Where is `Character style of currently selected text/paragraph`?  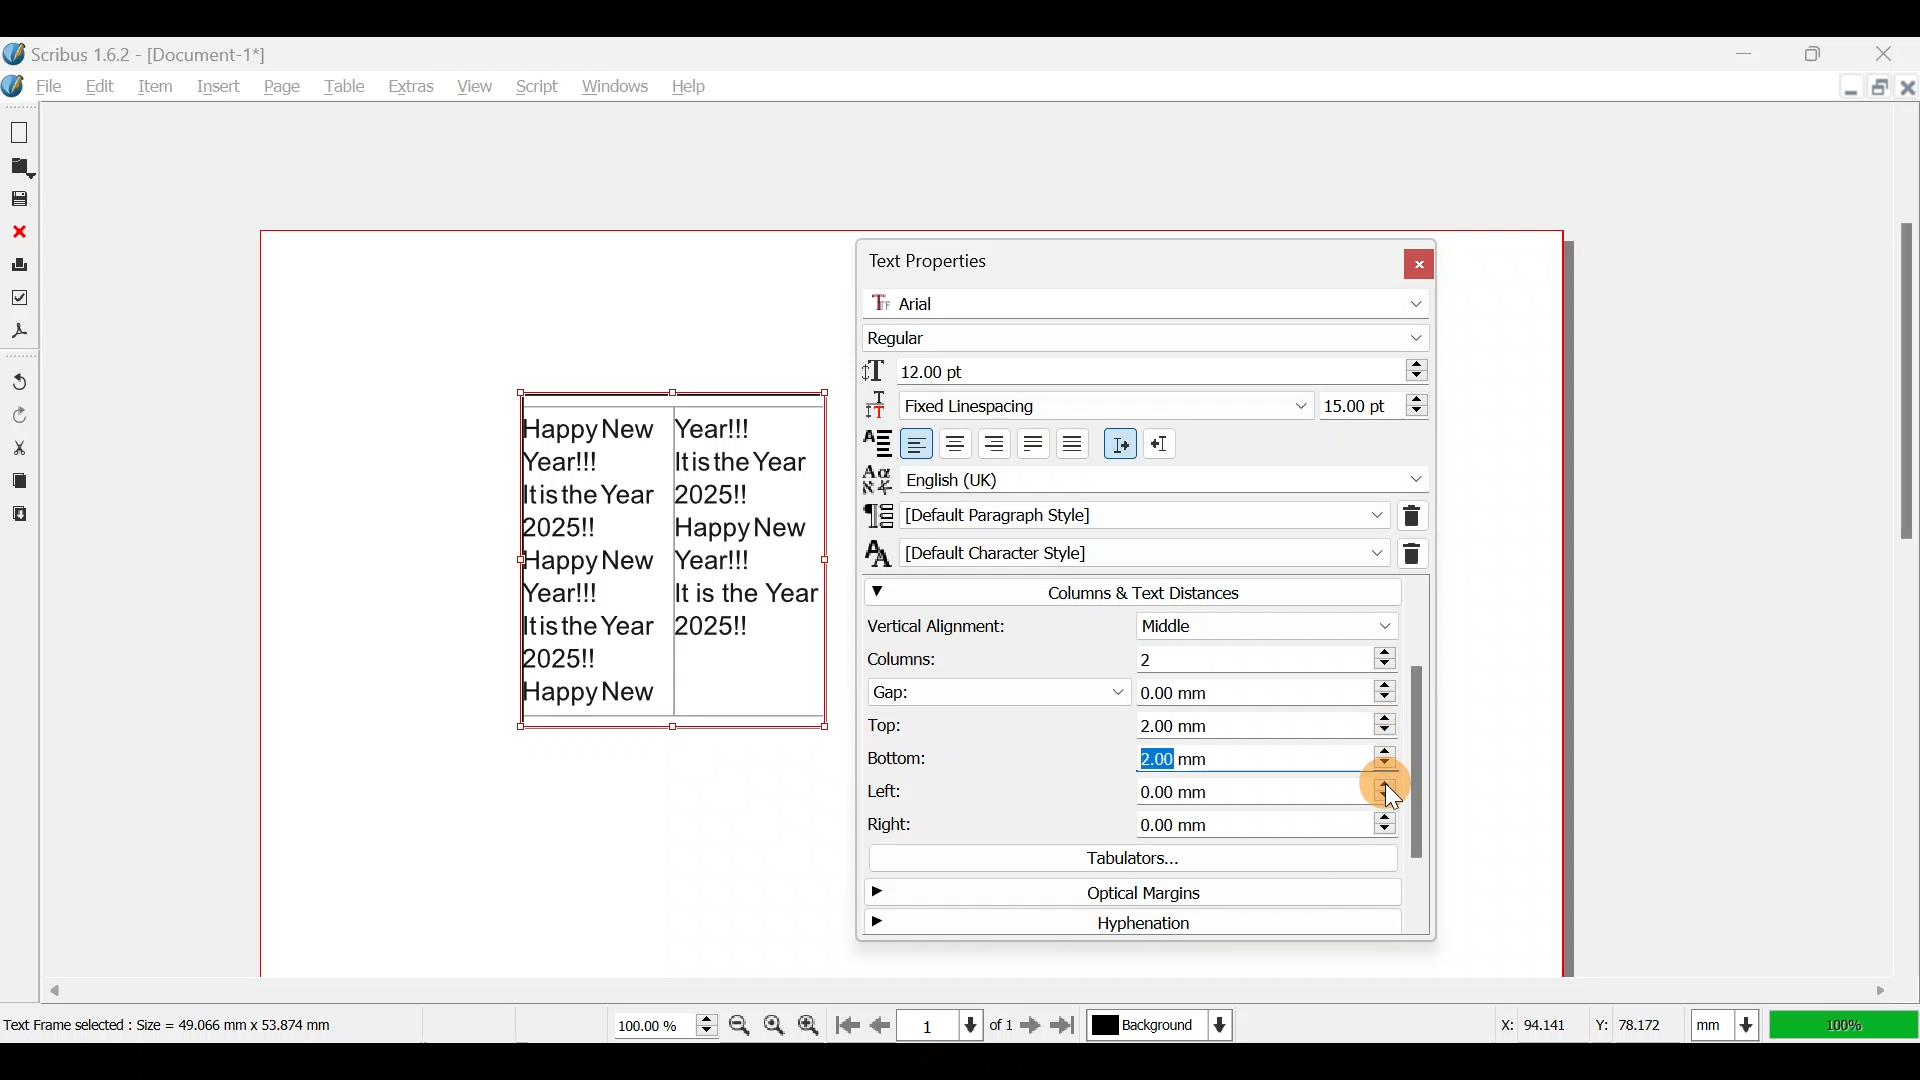
Character style of currently selected text/paragraph is located at coordinates (1121, 552).